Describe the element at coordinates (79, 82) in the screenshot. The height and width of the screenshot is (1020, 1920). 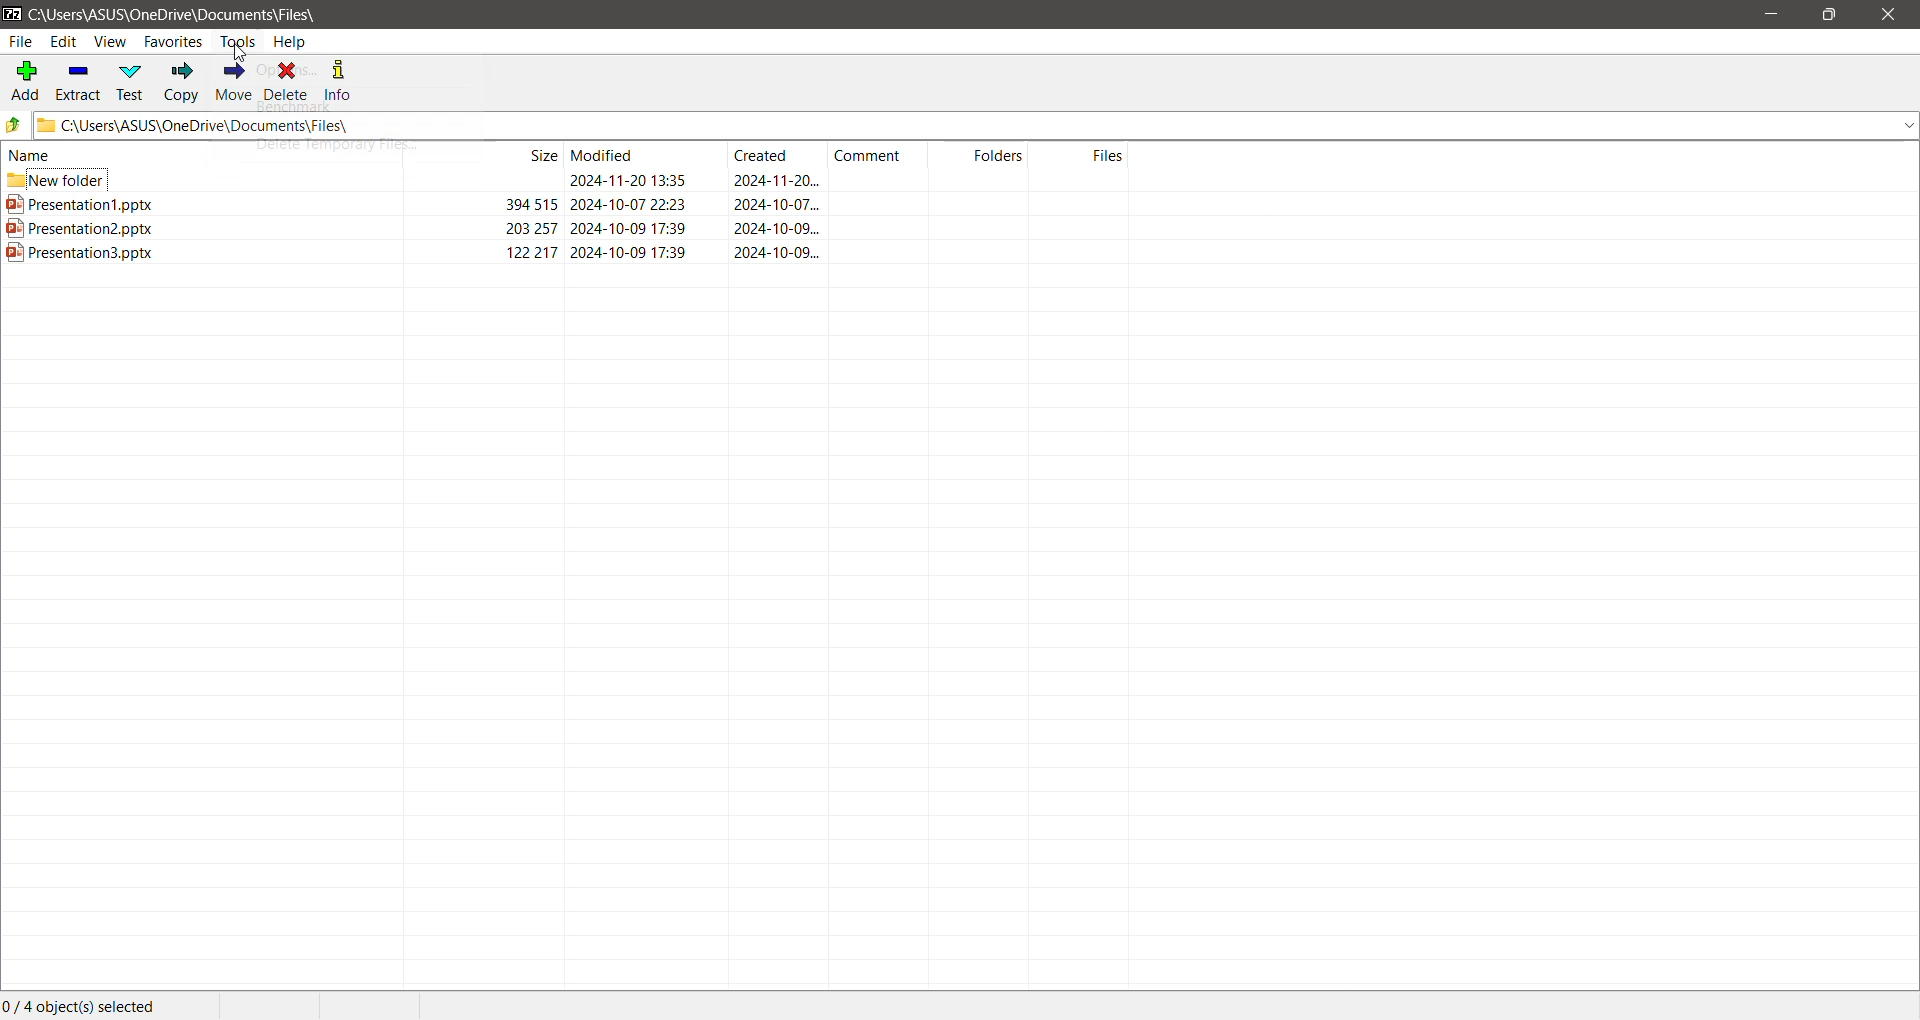
I see `Extract` at that location.